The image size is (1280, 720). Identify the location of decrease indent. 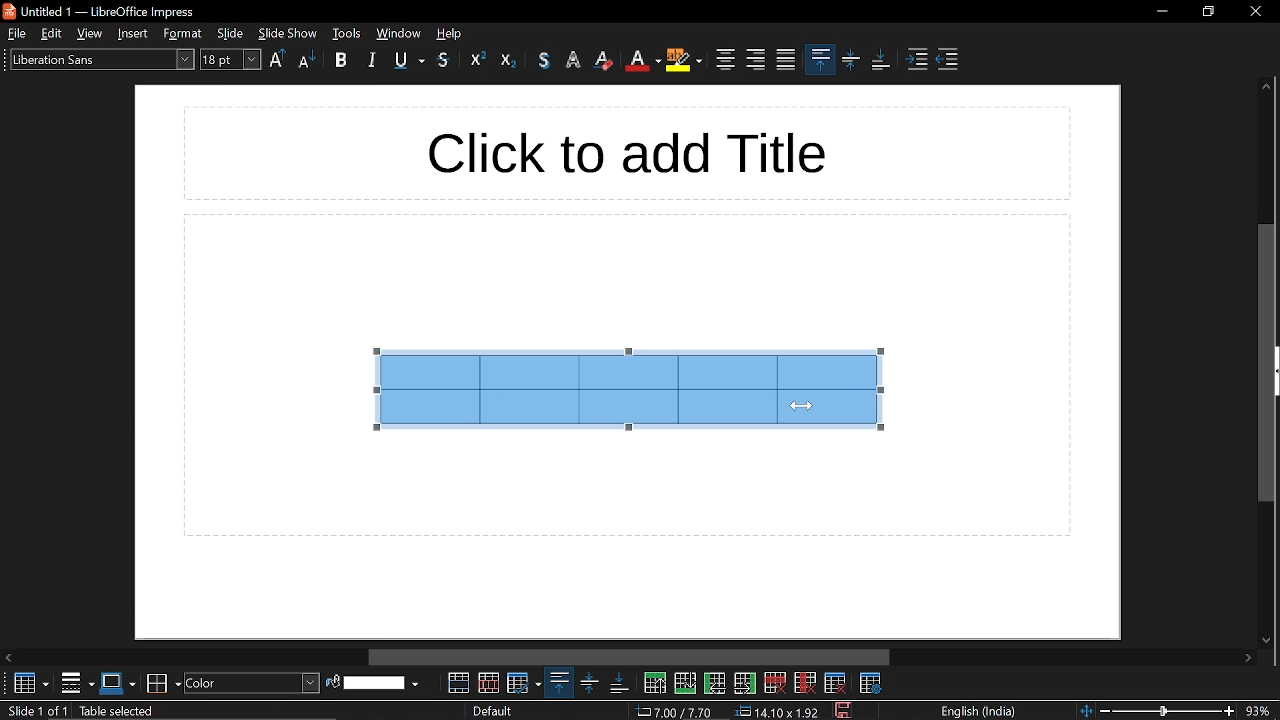
(949, 58).